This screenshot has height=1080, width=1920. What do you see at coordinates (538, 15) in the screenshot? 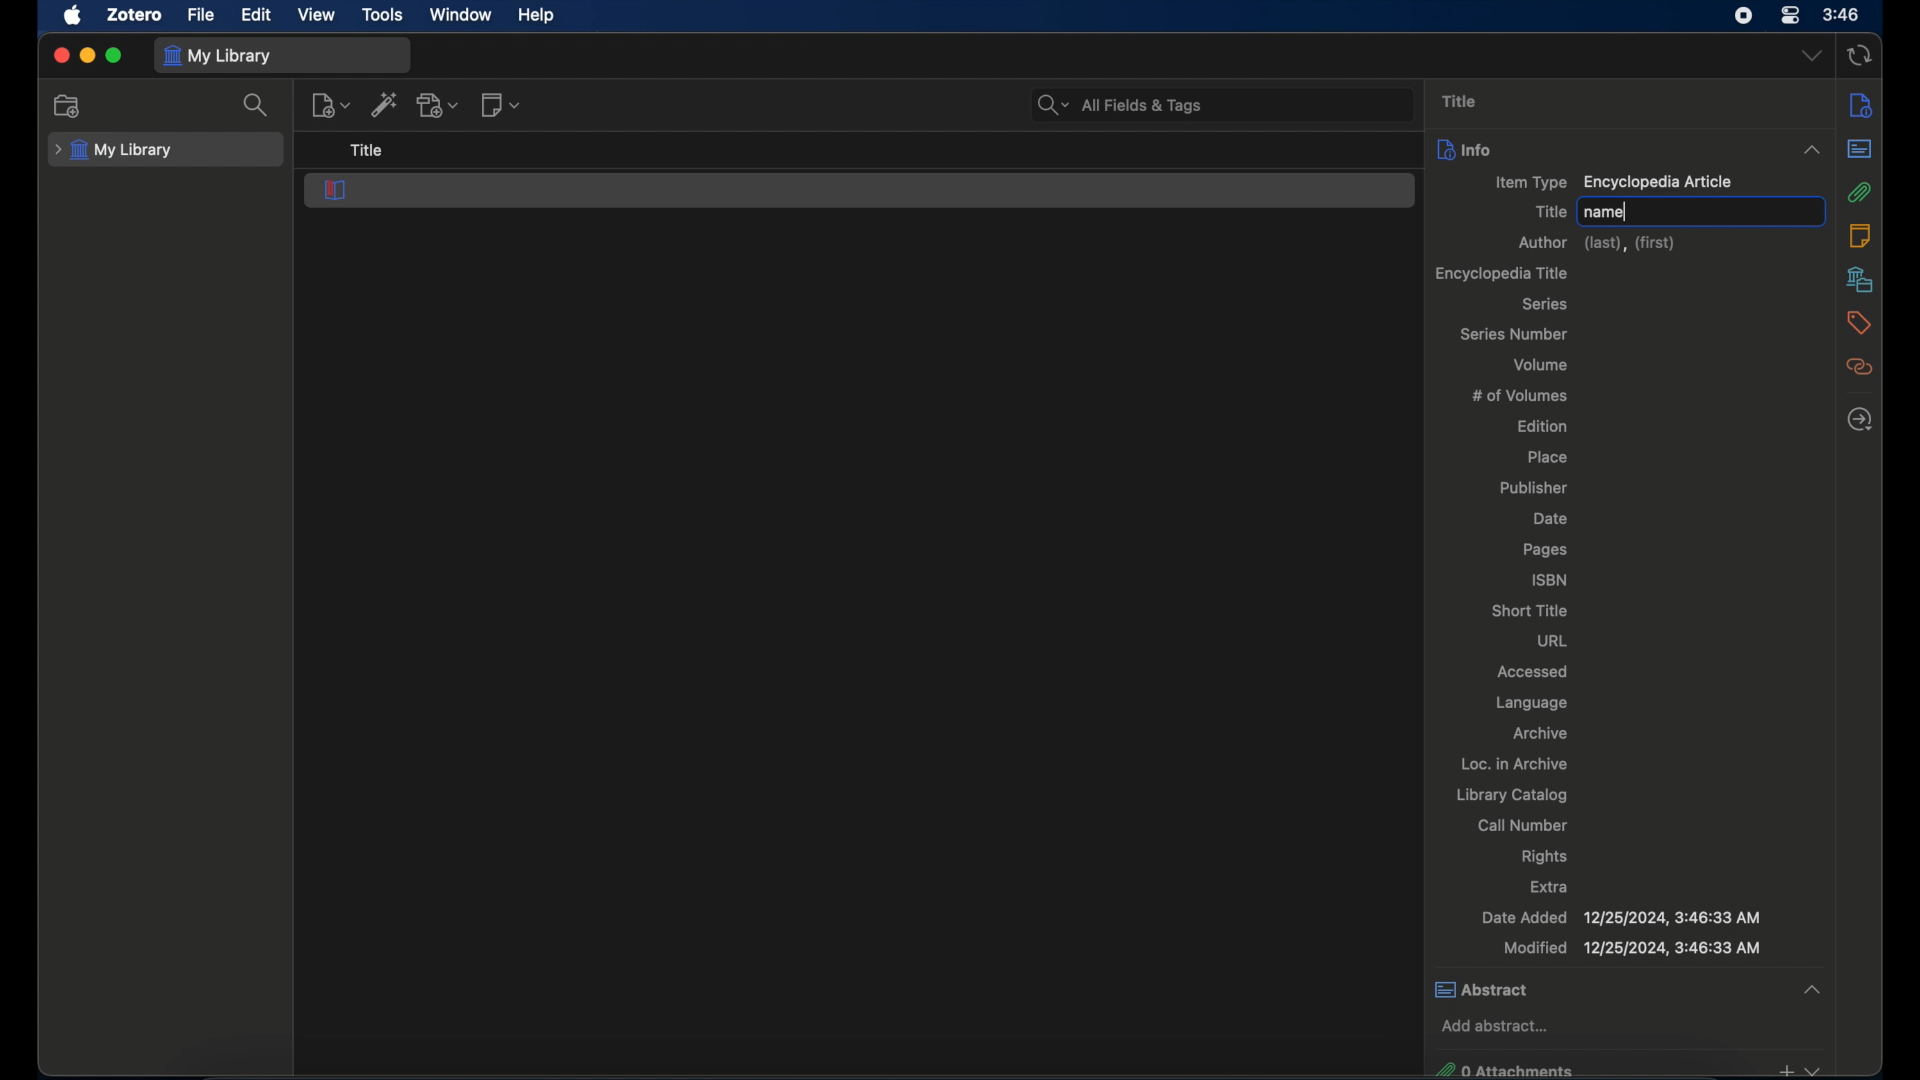
I see `help` at bounding box center [538, 15].